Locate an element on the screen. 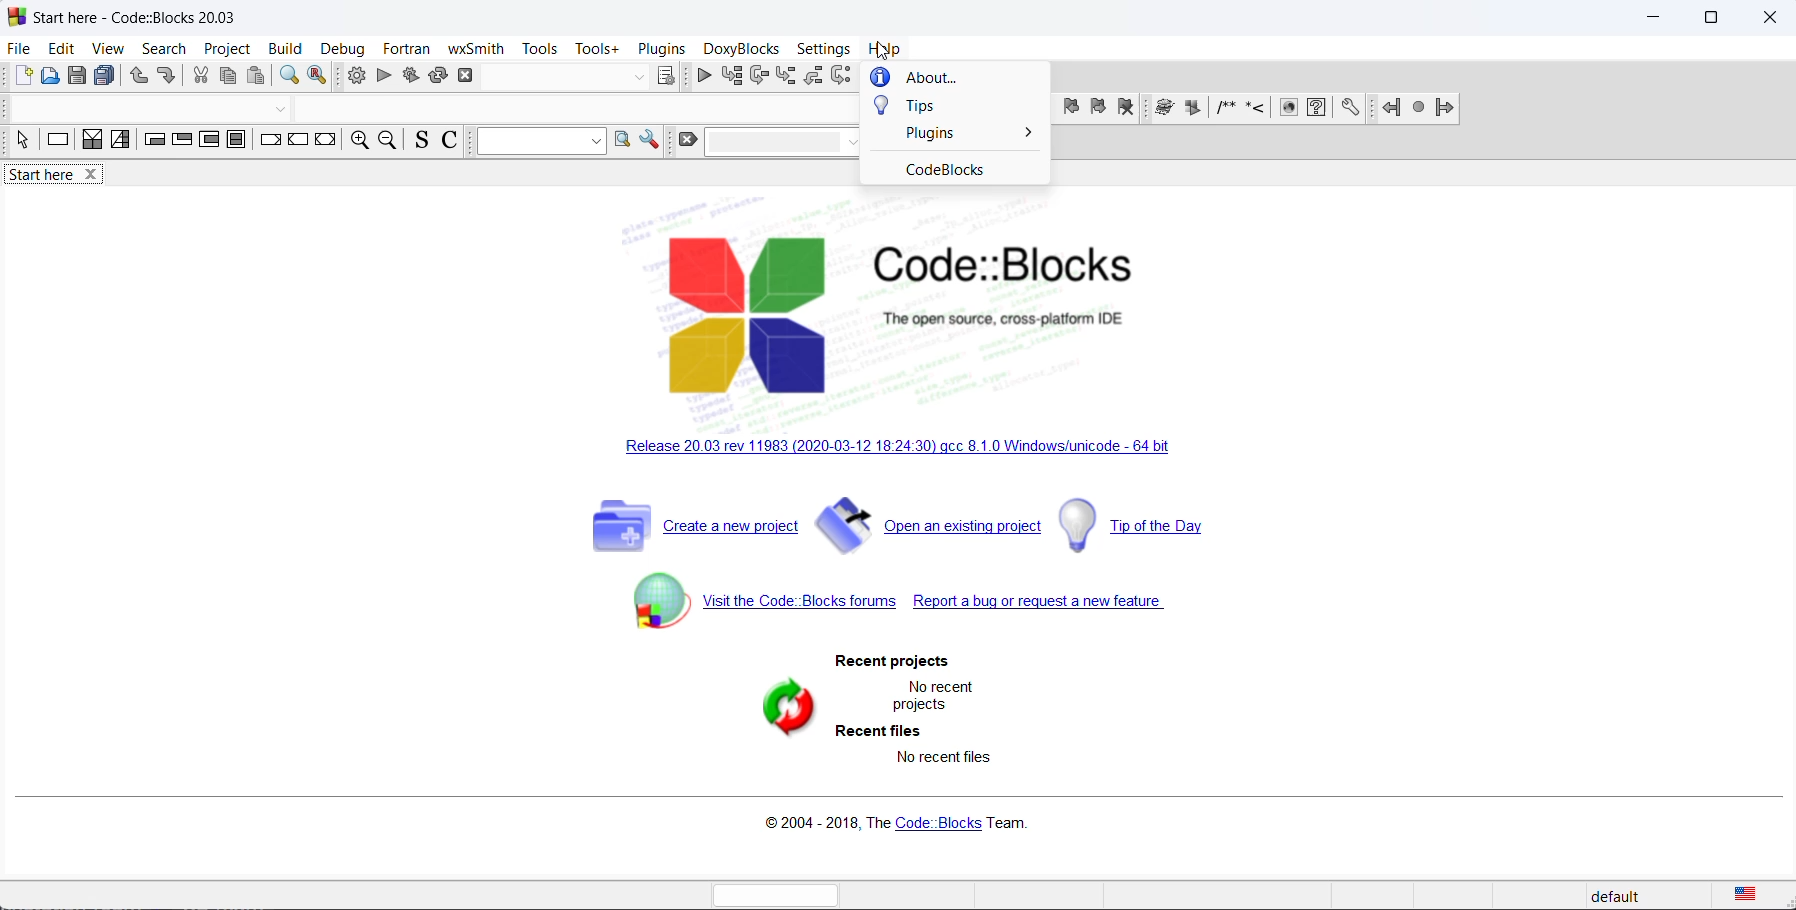 Image resolution: width=1796 pixels, height=910 pixels. code block forum is located at coordinates (752, 604).